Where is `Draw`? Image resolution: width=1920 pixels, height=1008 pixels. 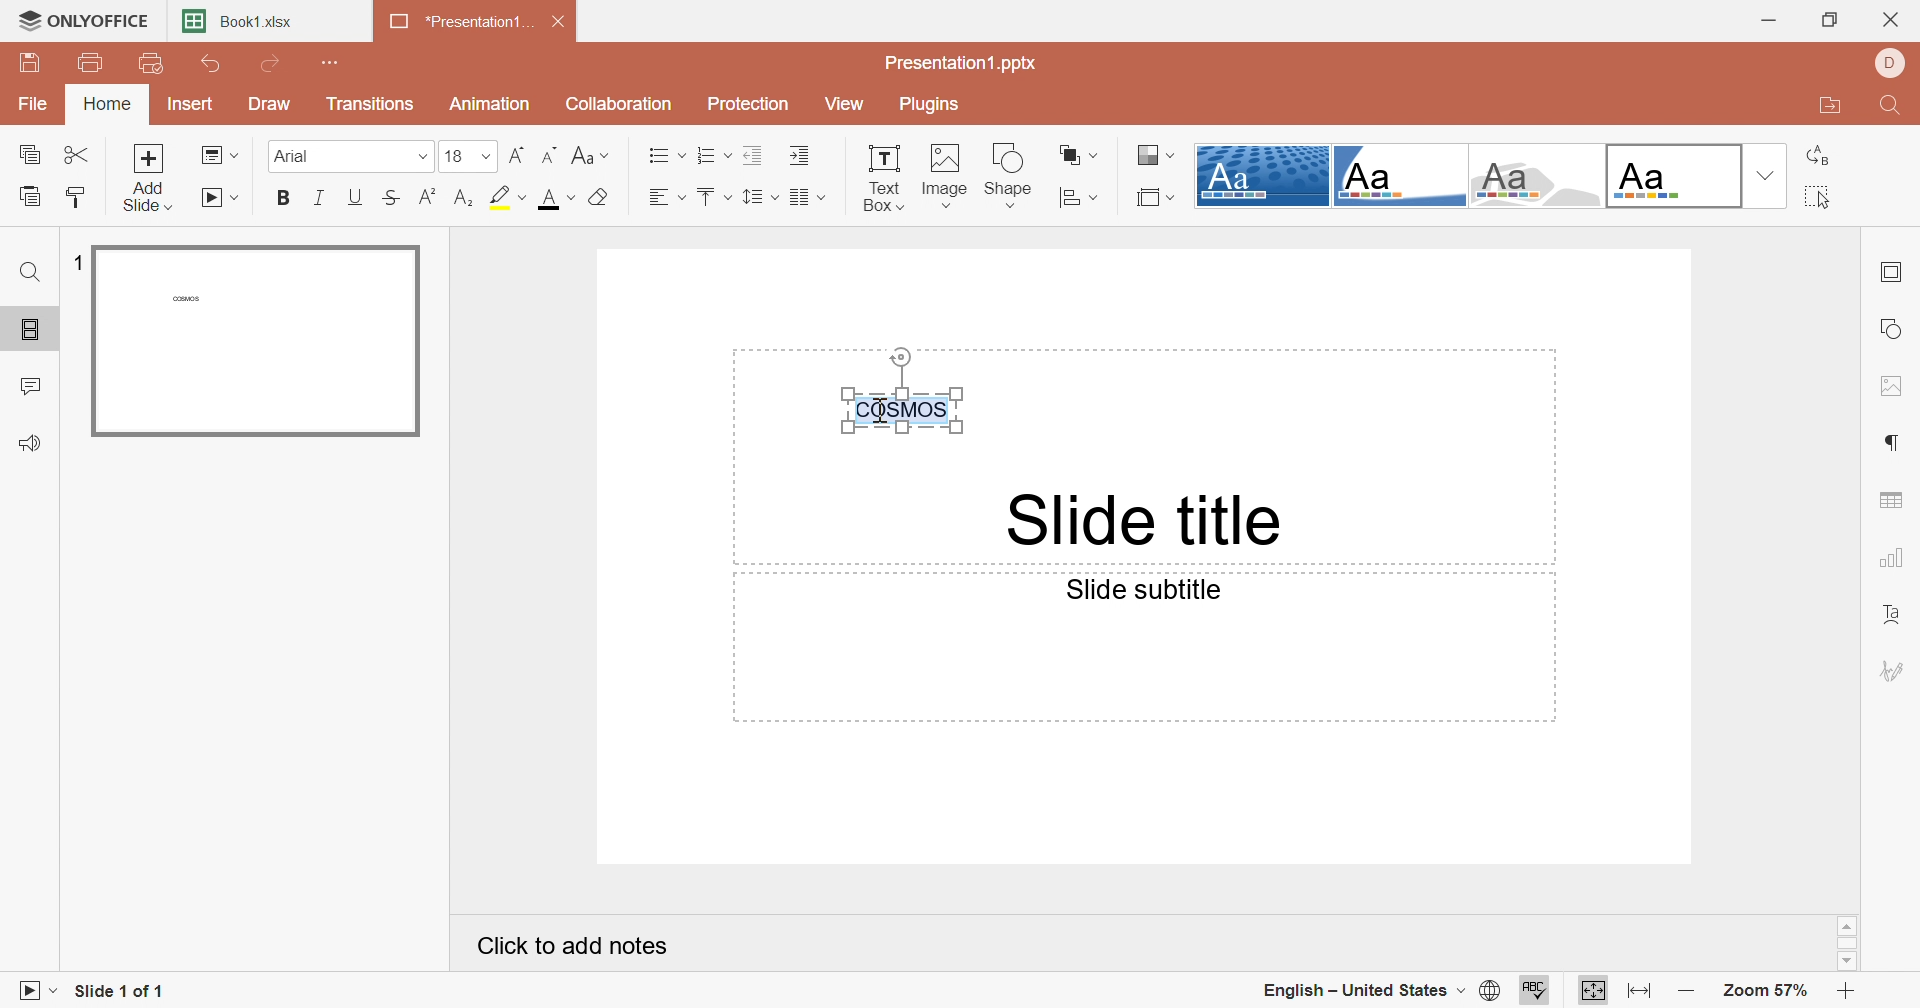
Draw is located at coordinates (269, 104).